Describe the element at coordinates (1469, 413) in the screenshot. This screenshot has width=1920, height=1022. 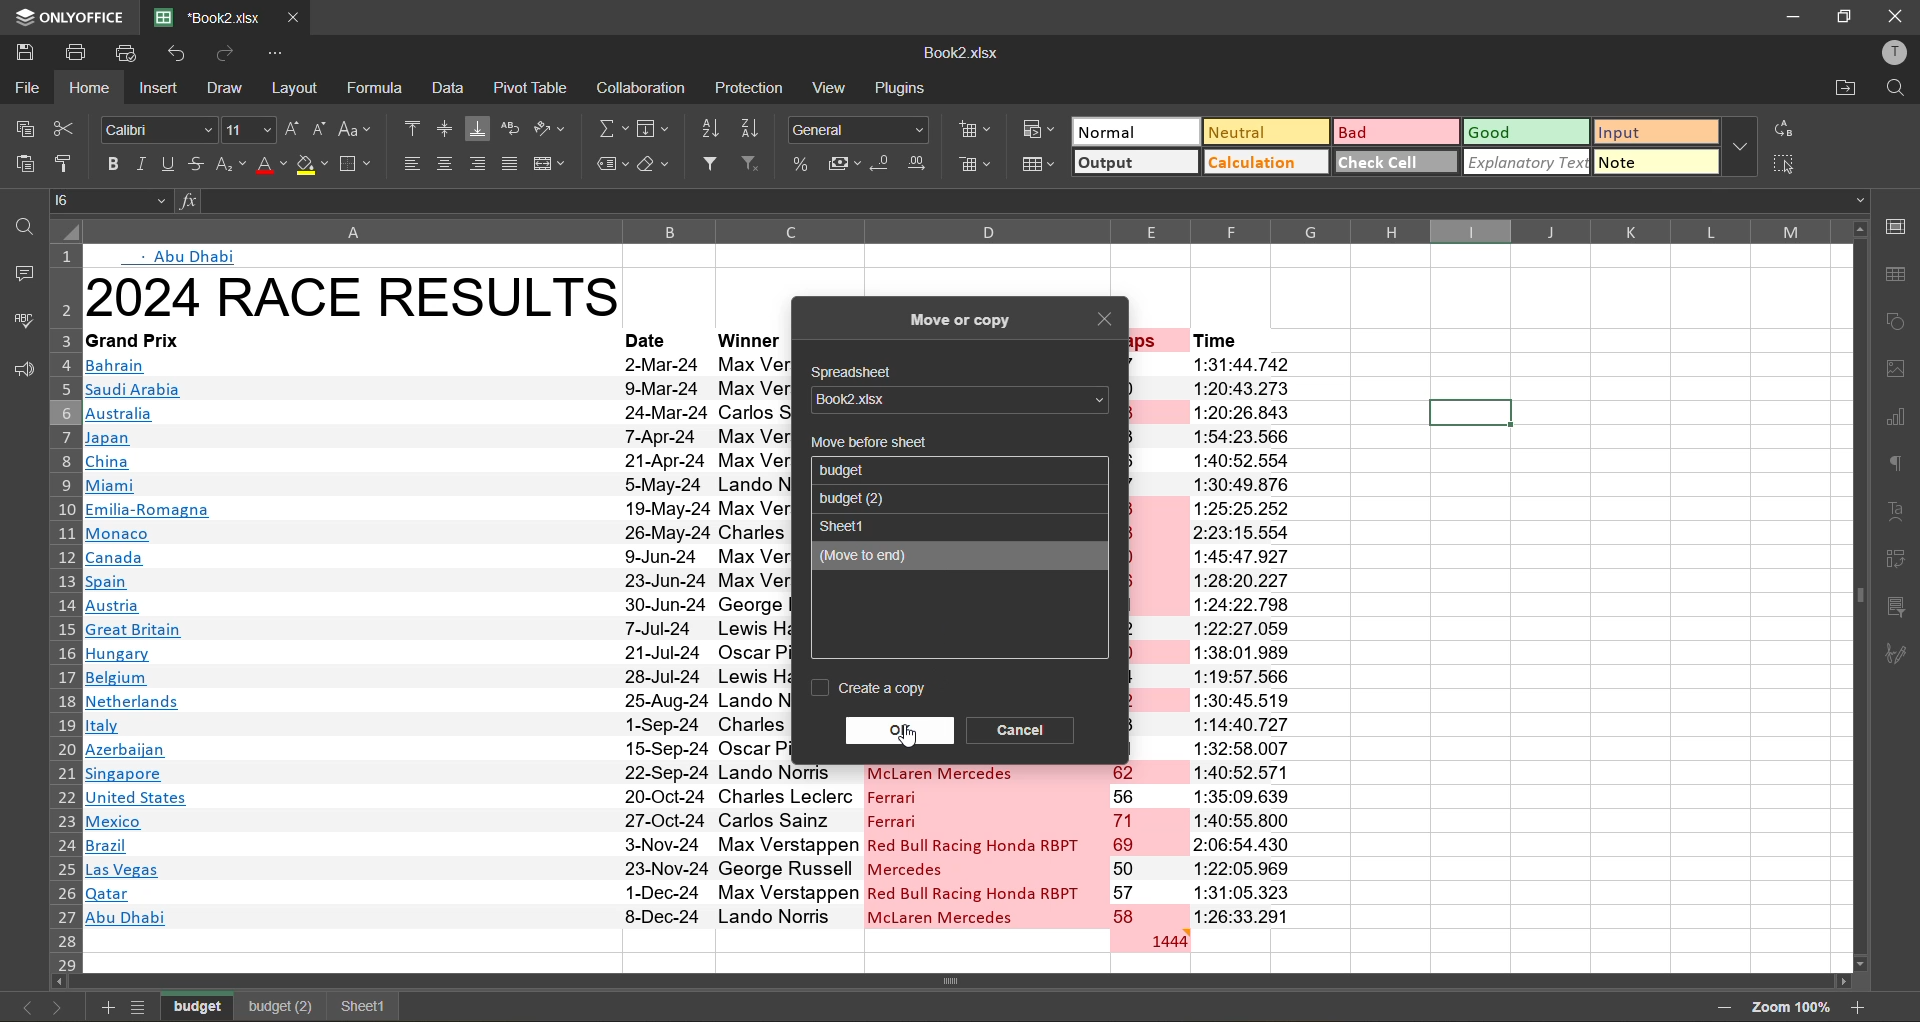
I see `selected cell` at that location.